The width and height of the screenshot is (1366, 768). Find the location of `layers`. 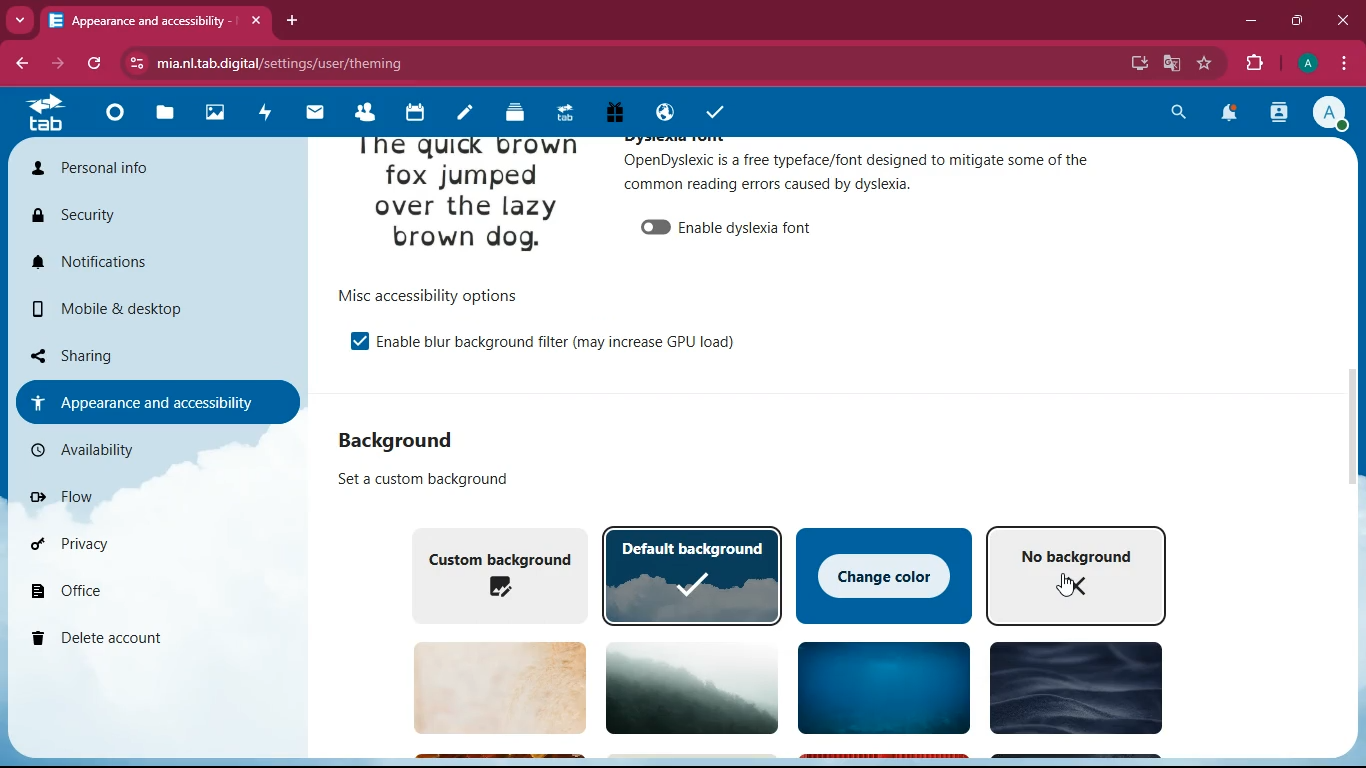

layers is located at coordinates (508, 113).